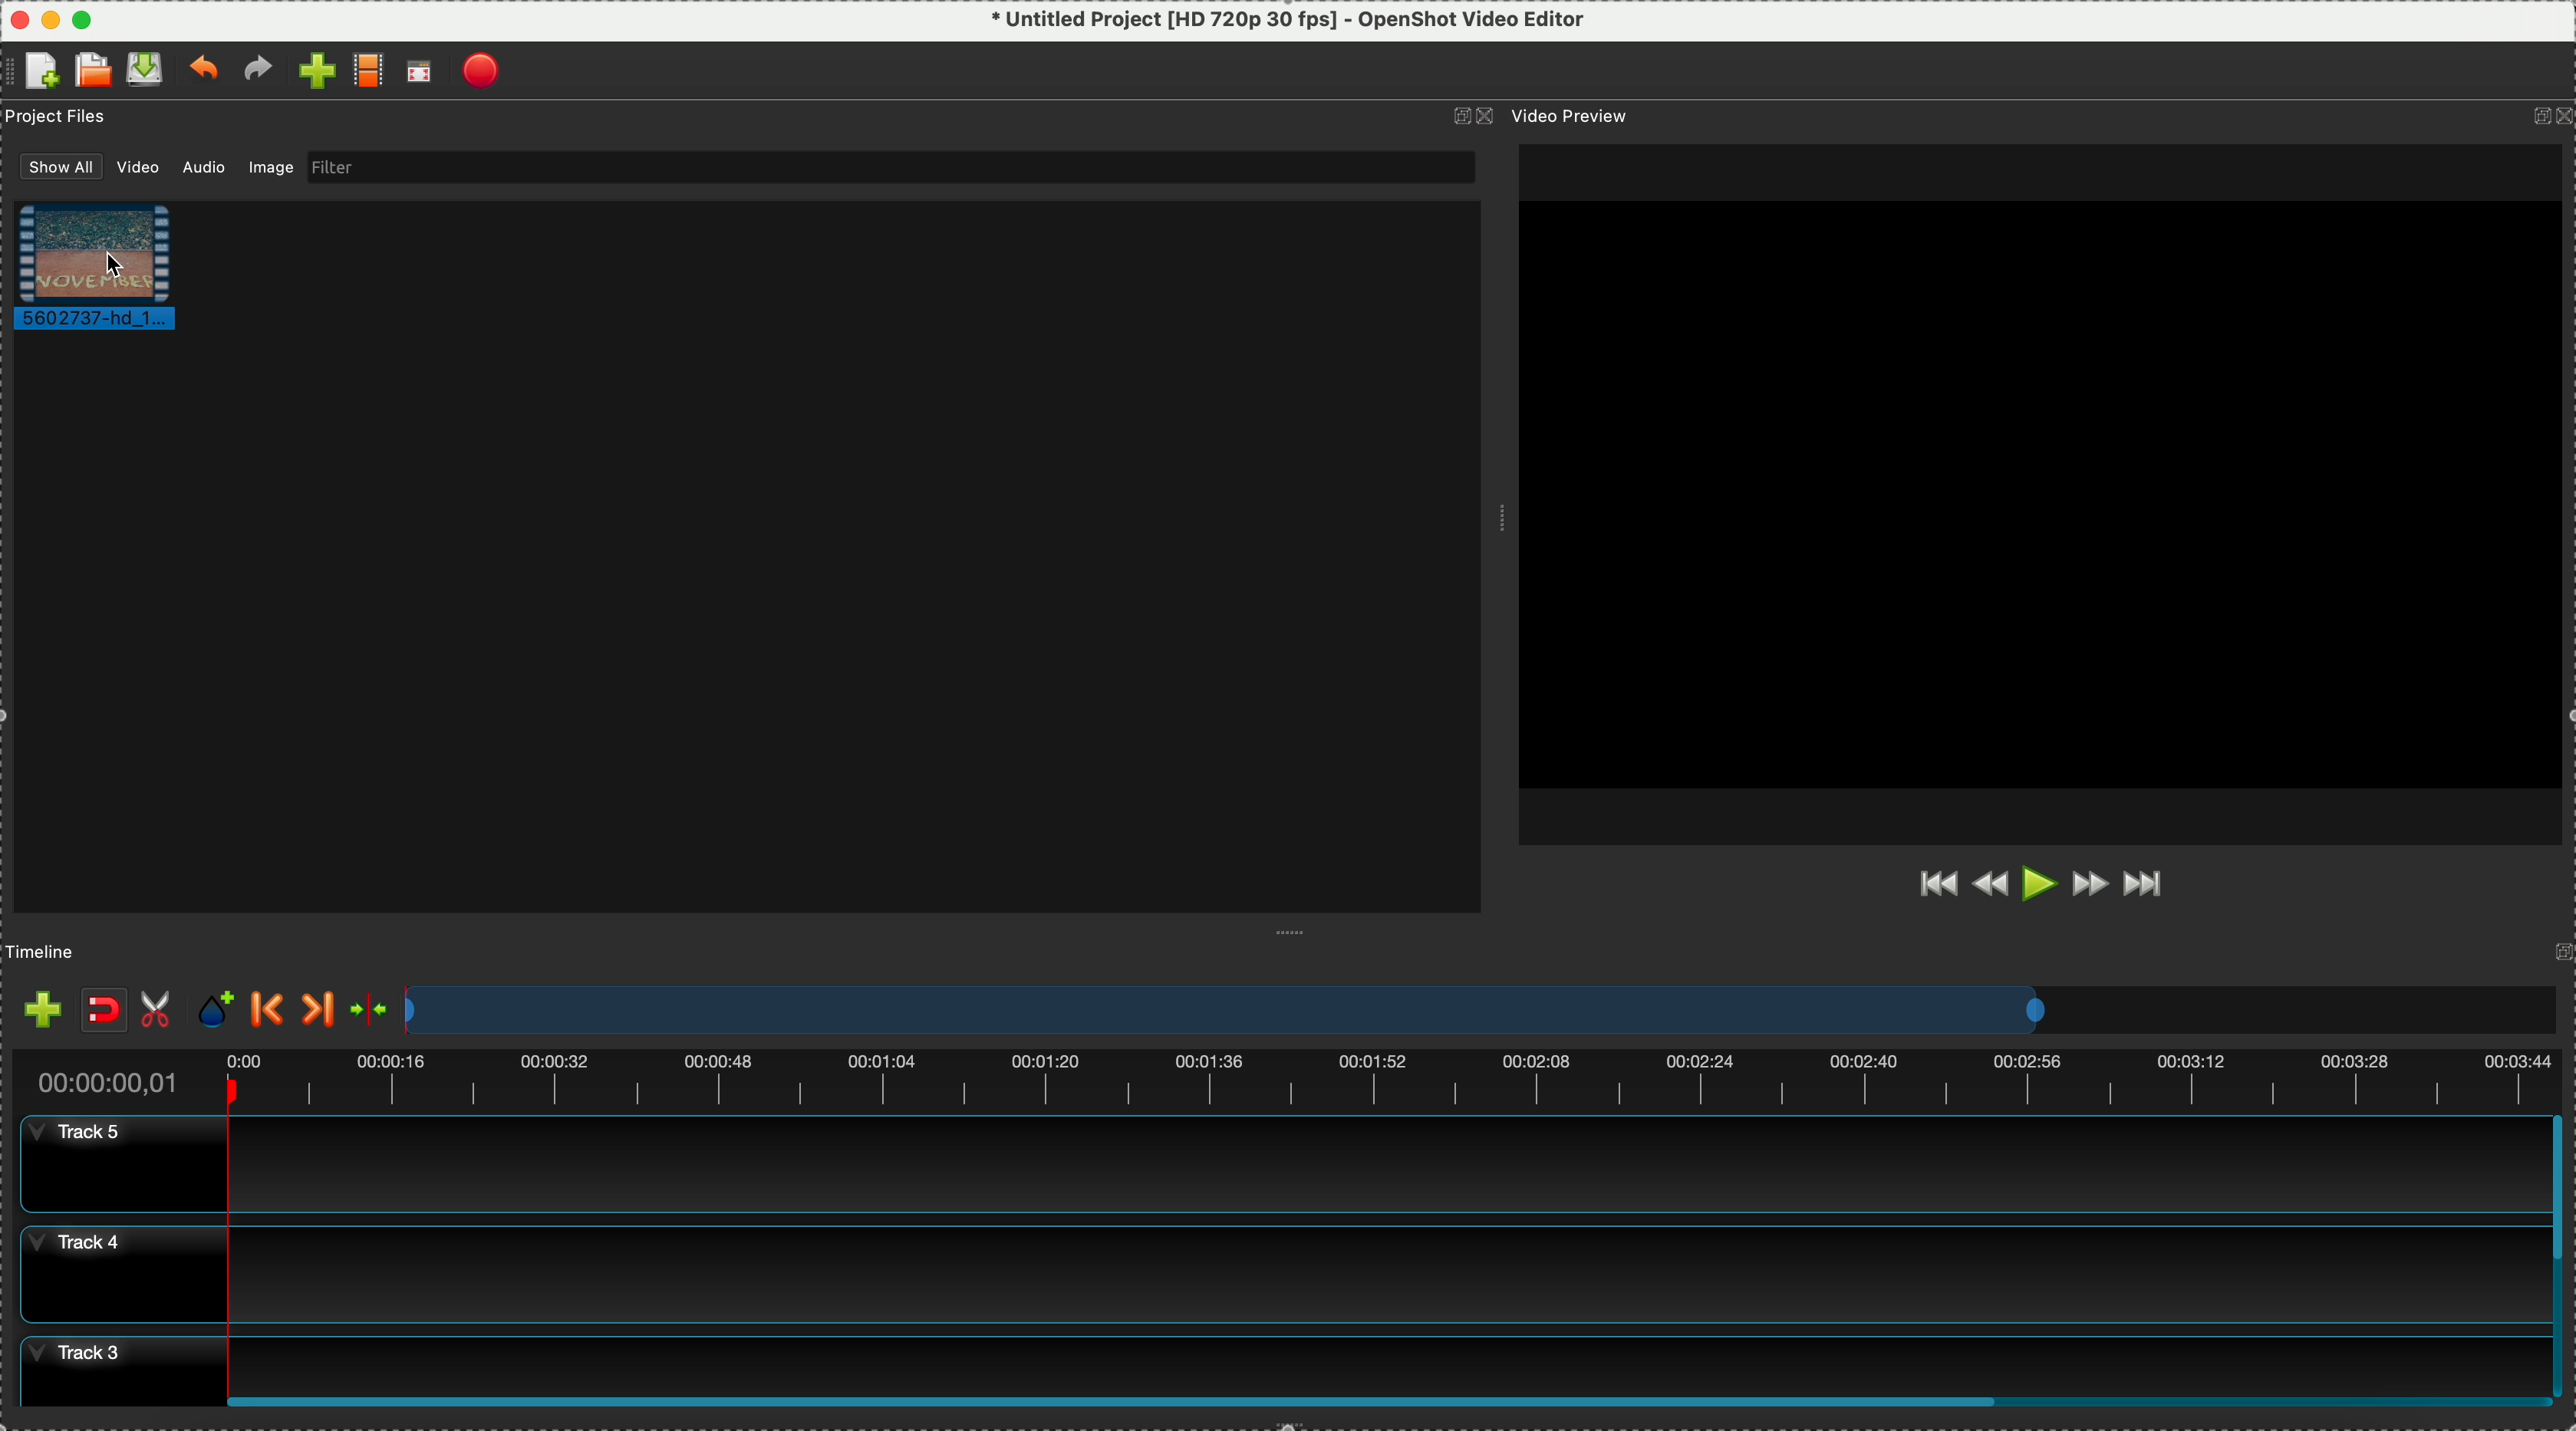 The image size is (2576, 1431). I want to click on minimize, so click(50, 17).